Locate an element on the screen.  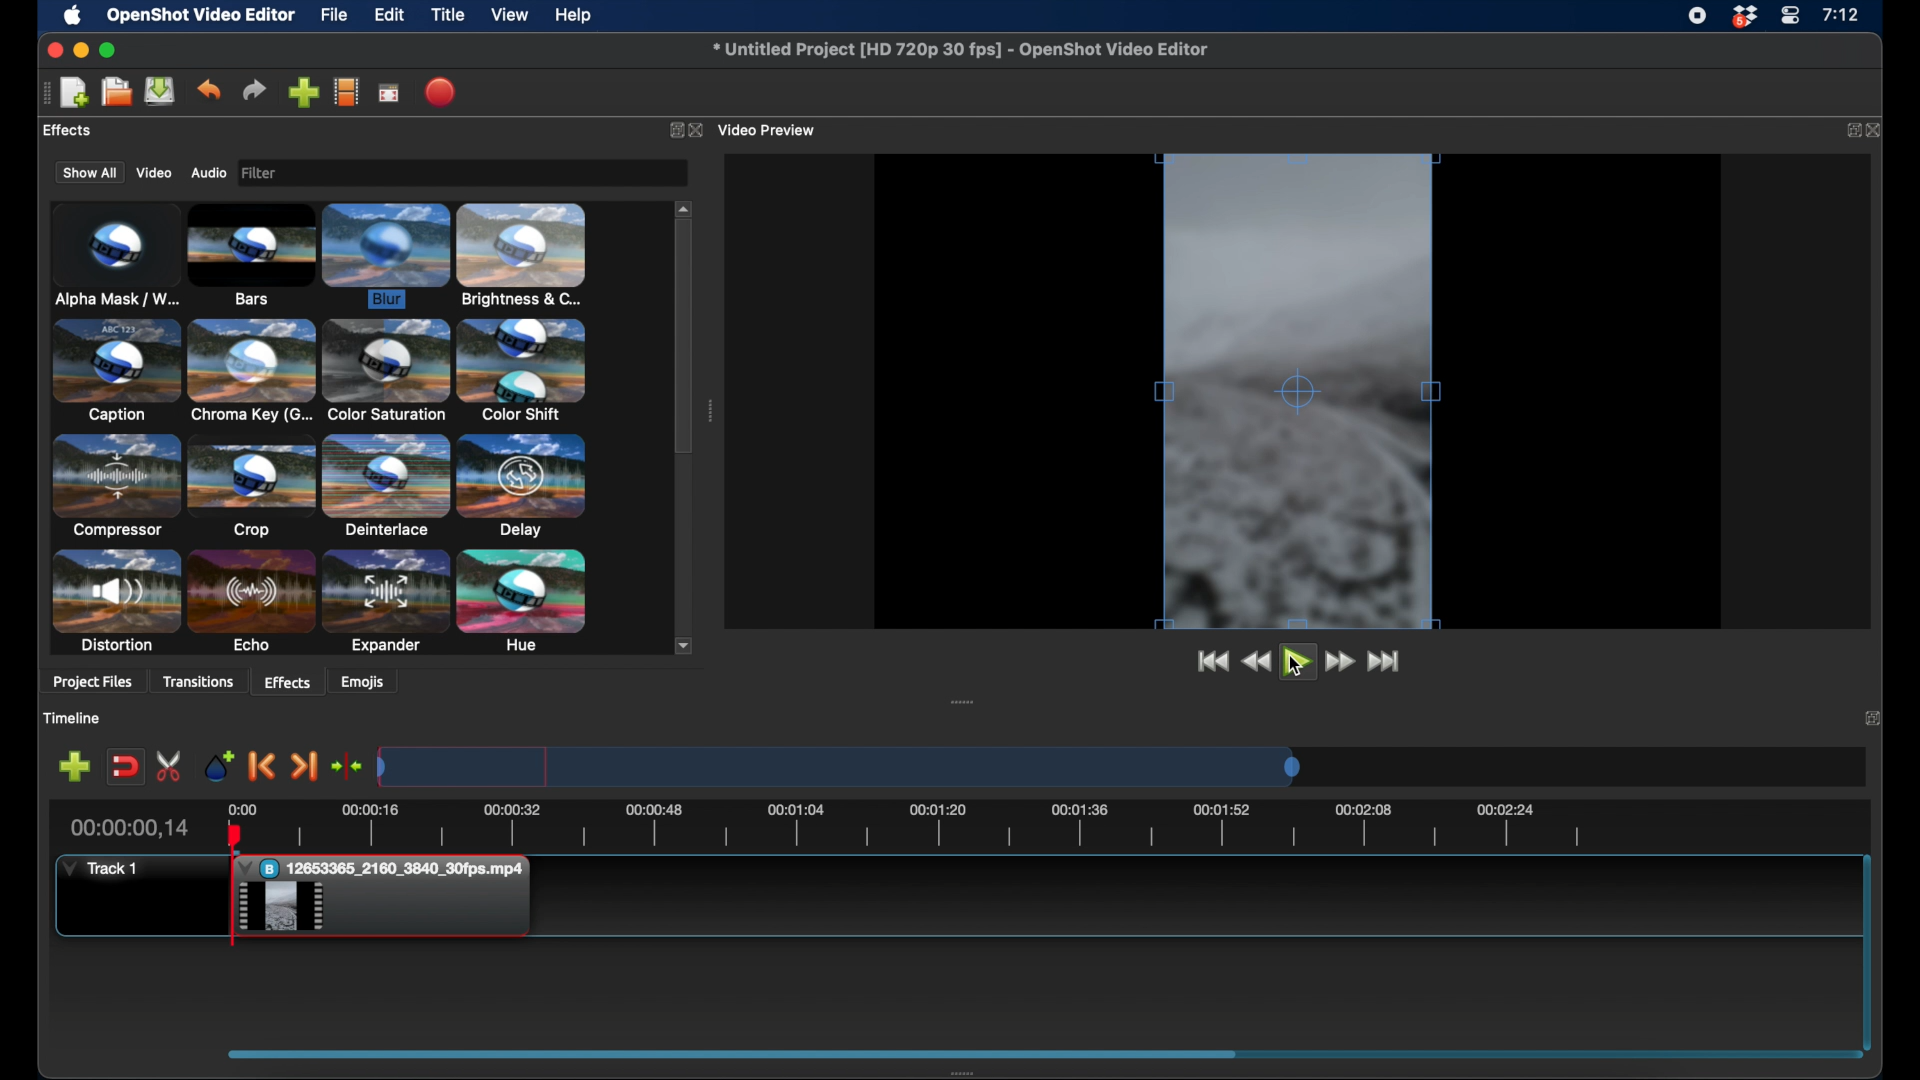
image is located at coordinates (264, 174).